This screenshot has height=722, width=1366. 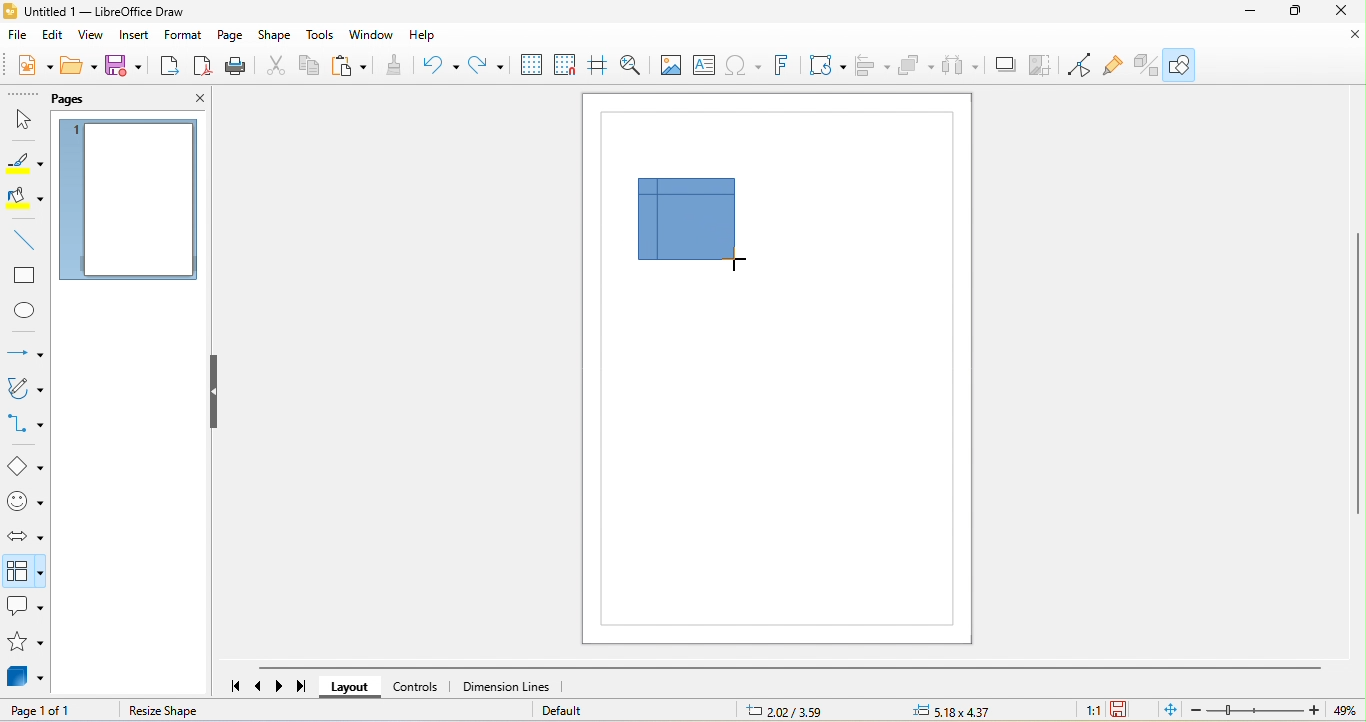 I want to click on block arrow, so click(x=23, y=536).